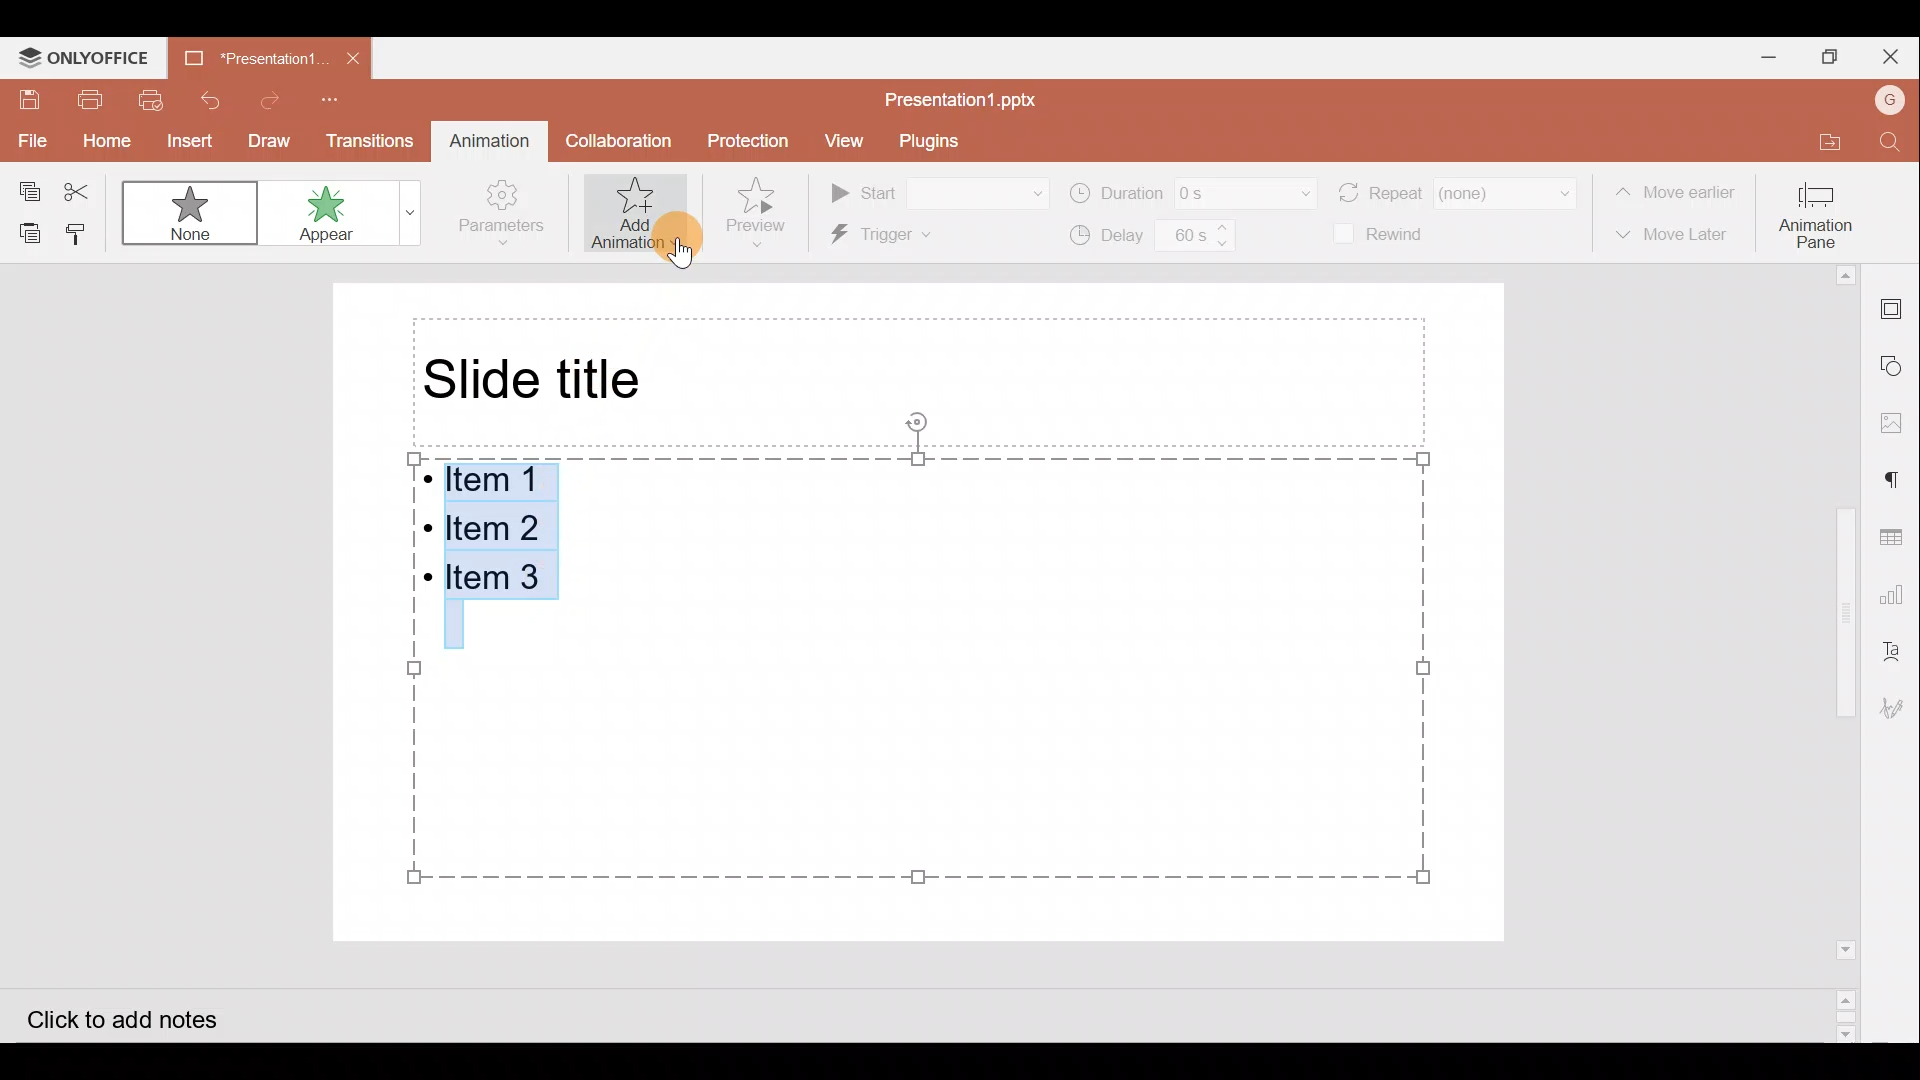  I want to click on Close, so click(1897, 56).